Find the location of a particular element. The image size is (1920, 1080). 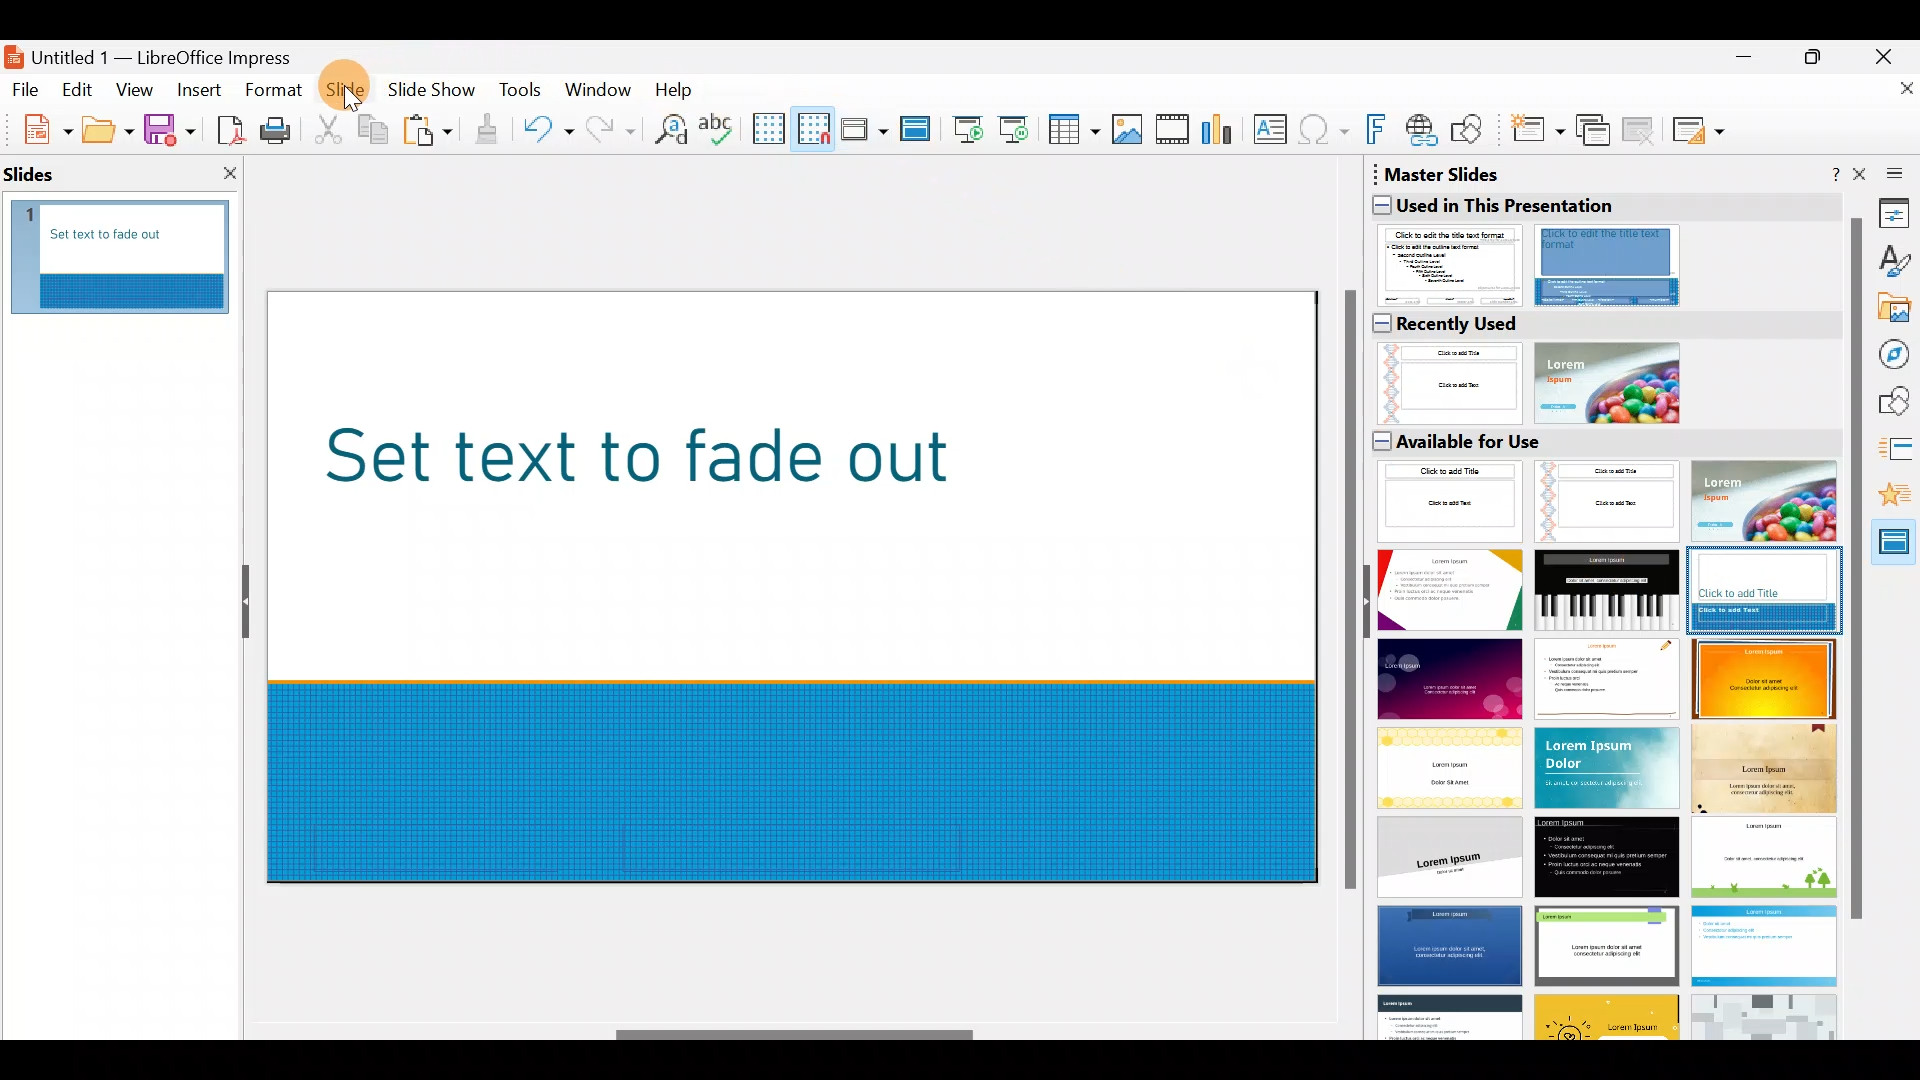

Document name is located at coordinates (163, 52).